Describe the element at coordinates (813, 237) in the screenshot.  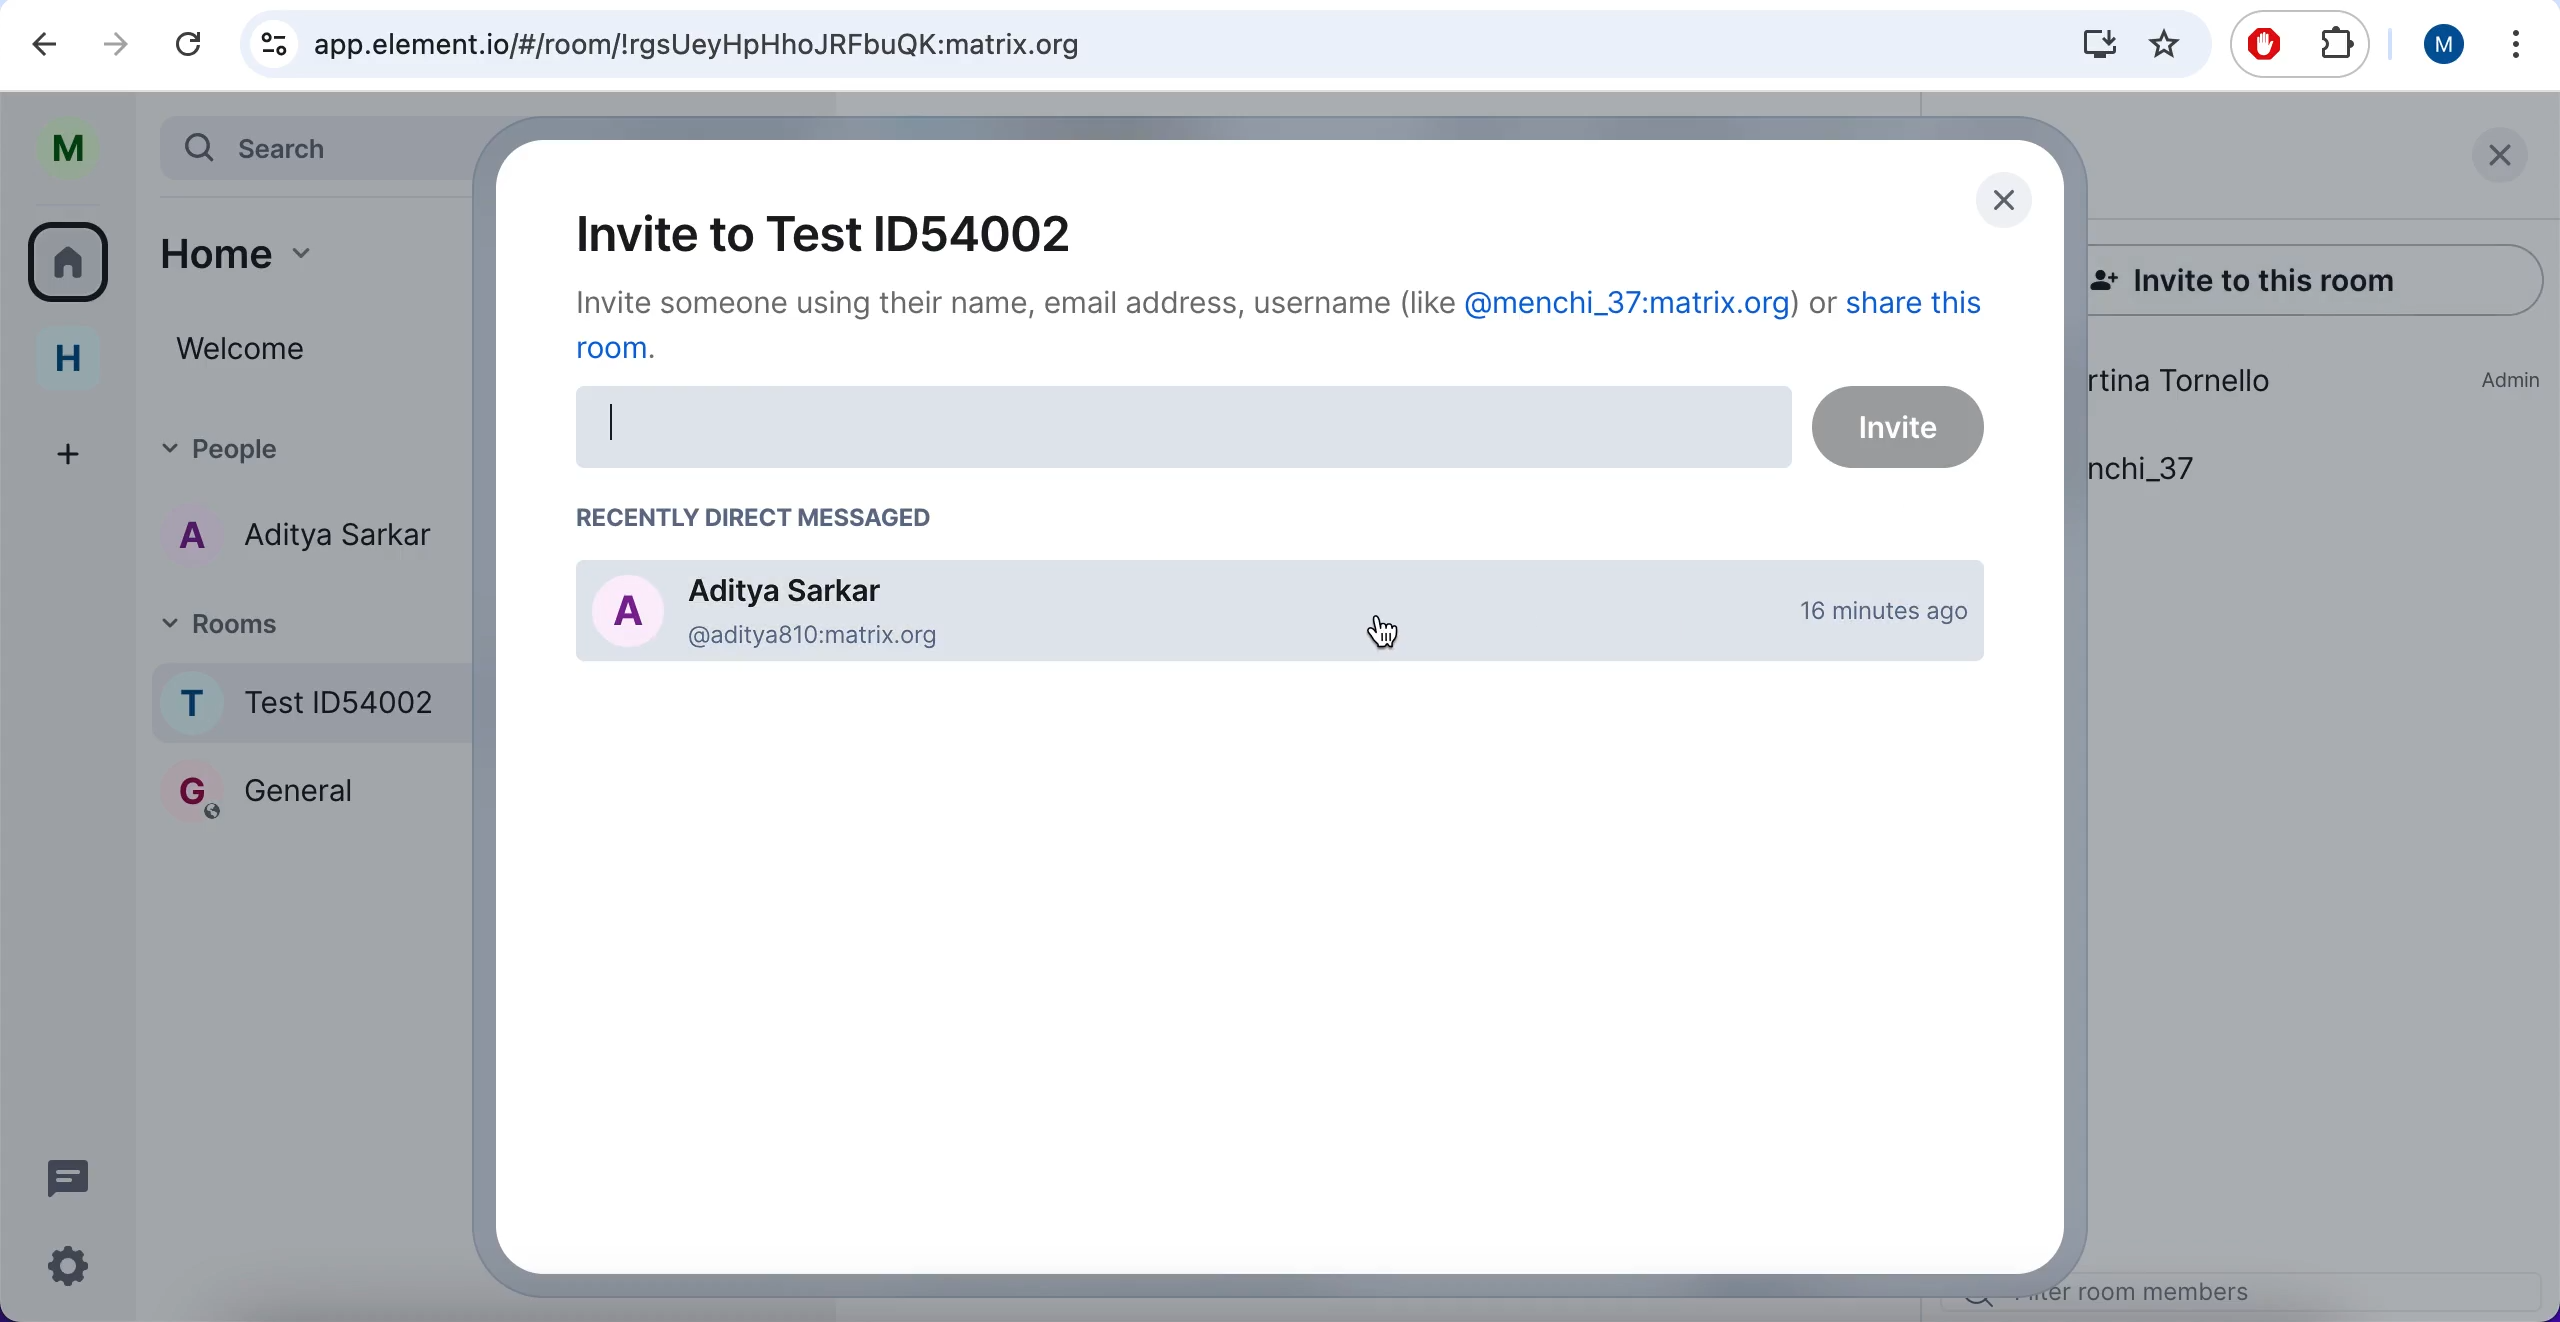
I see `invite to room` at that location.